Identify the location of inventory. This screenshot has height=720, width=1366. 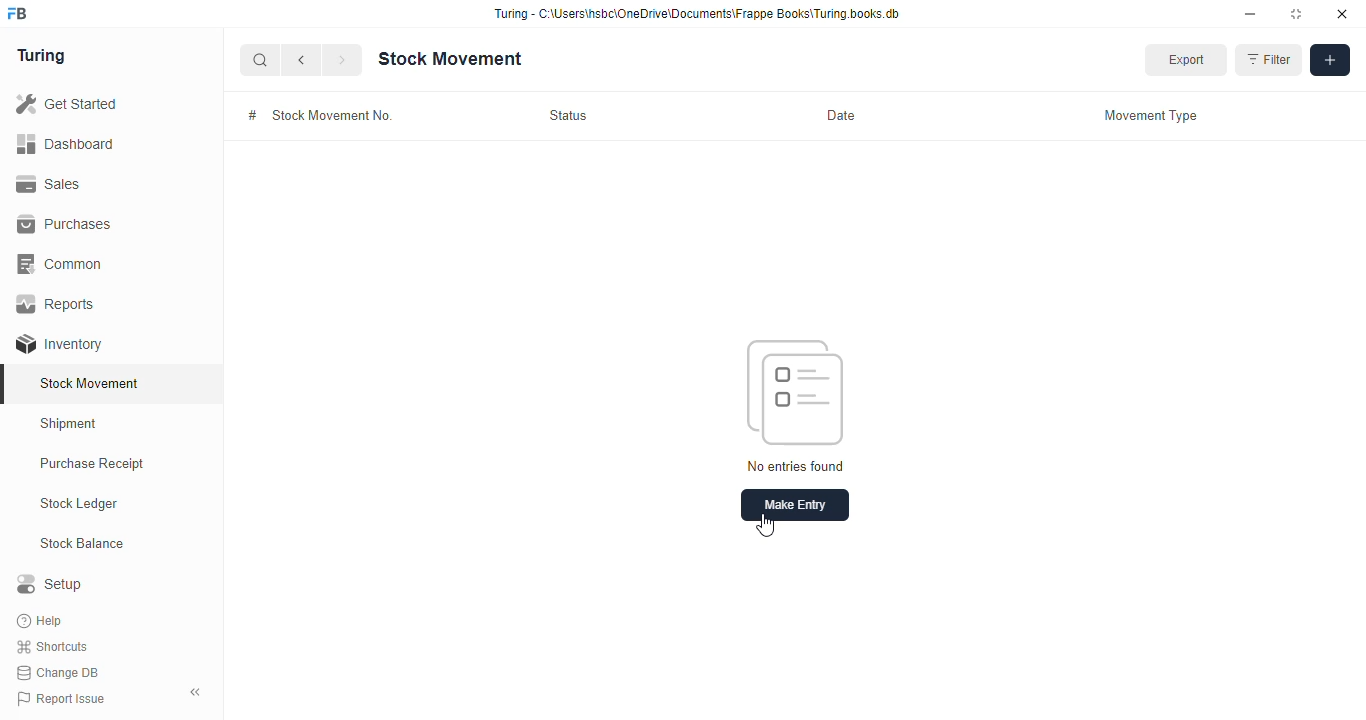
(59, 344).